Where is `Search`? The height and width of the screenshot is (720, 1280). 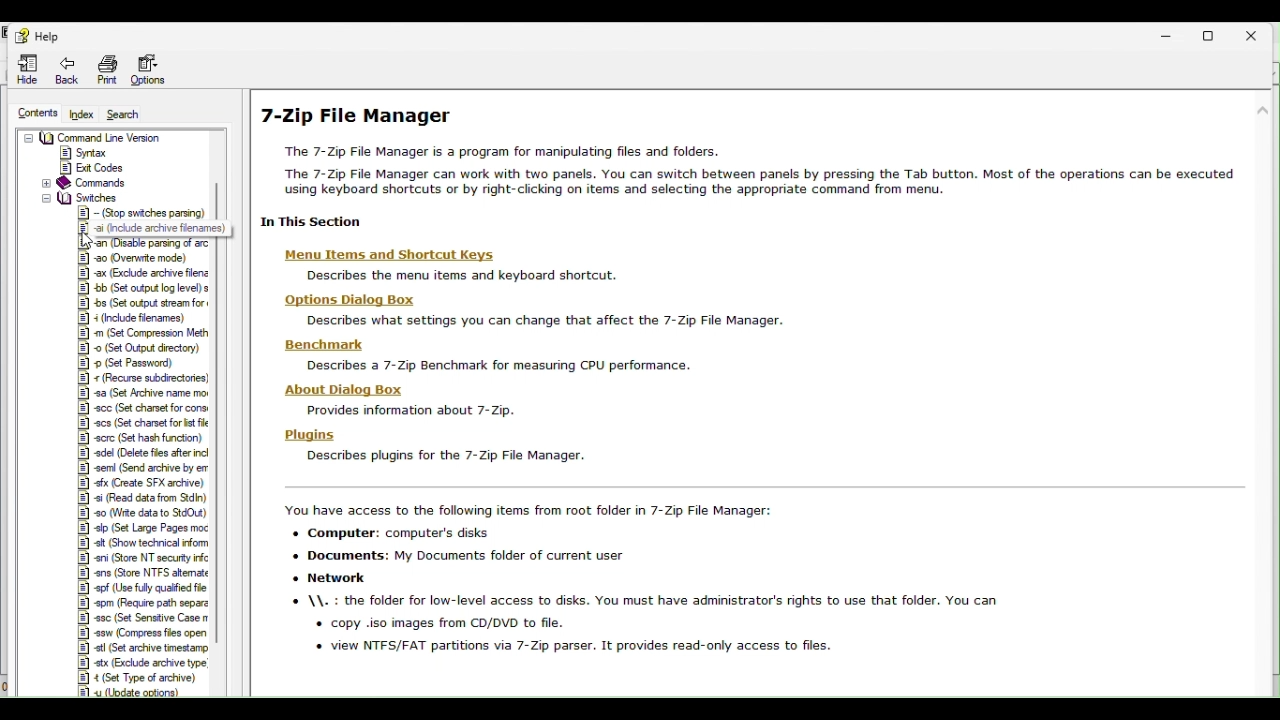 Search is located at coordinates (123, 111).